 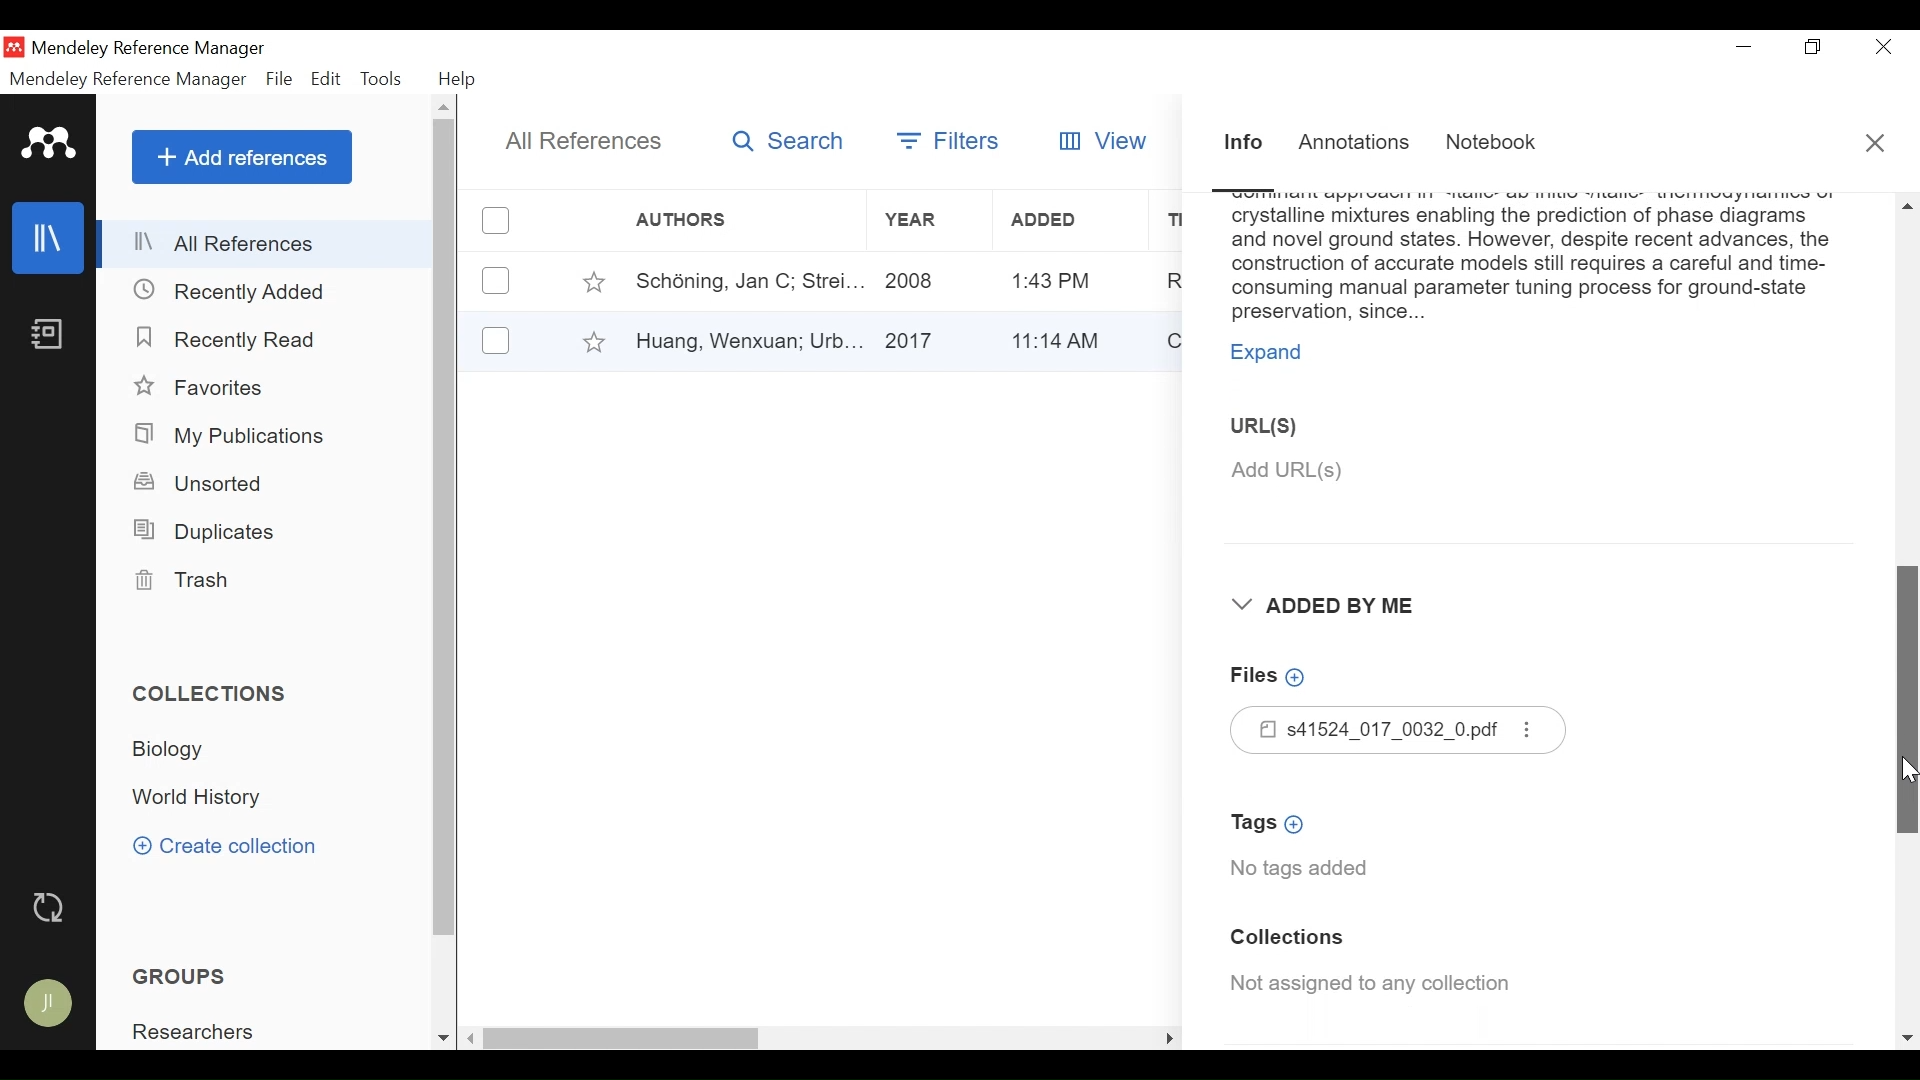 What do you see at coordinates (1908, 1040) in the screenshot?
I see `Scroll down` at bounding box center [1908, 1040].